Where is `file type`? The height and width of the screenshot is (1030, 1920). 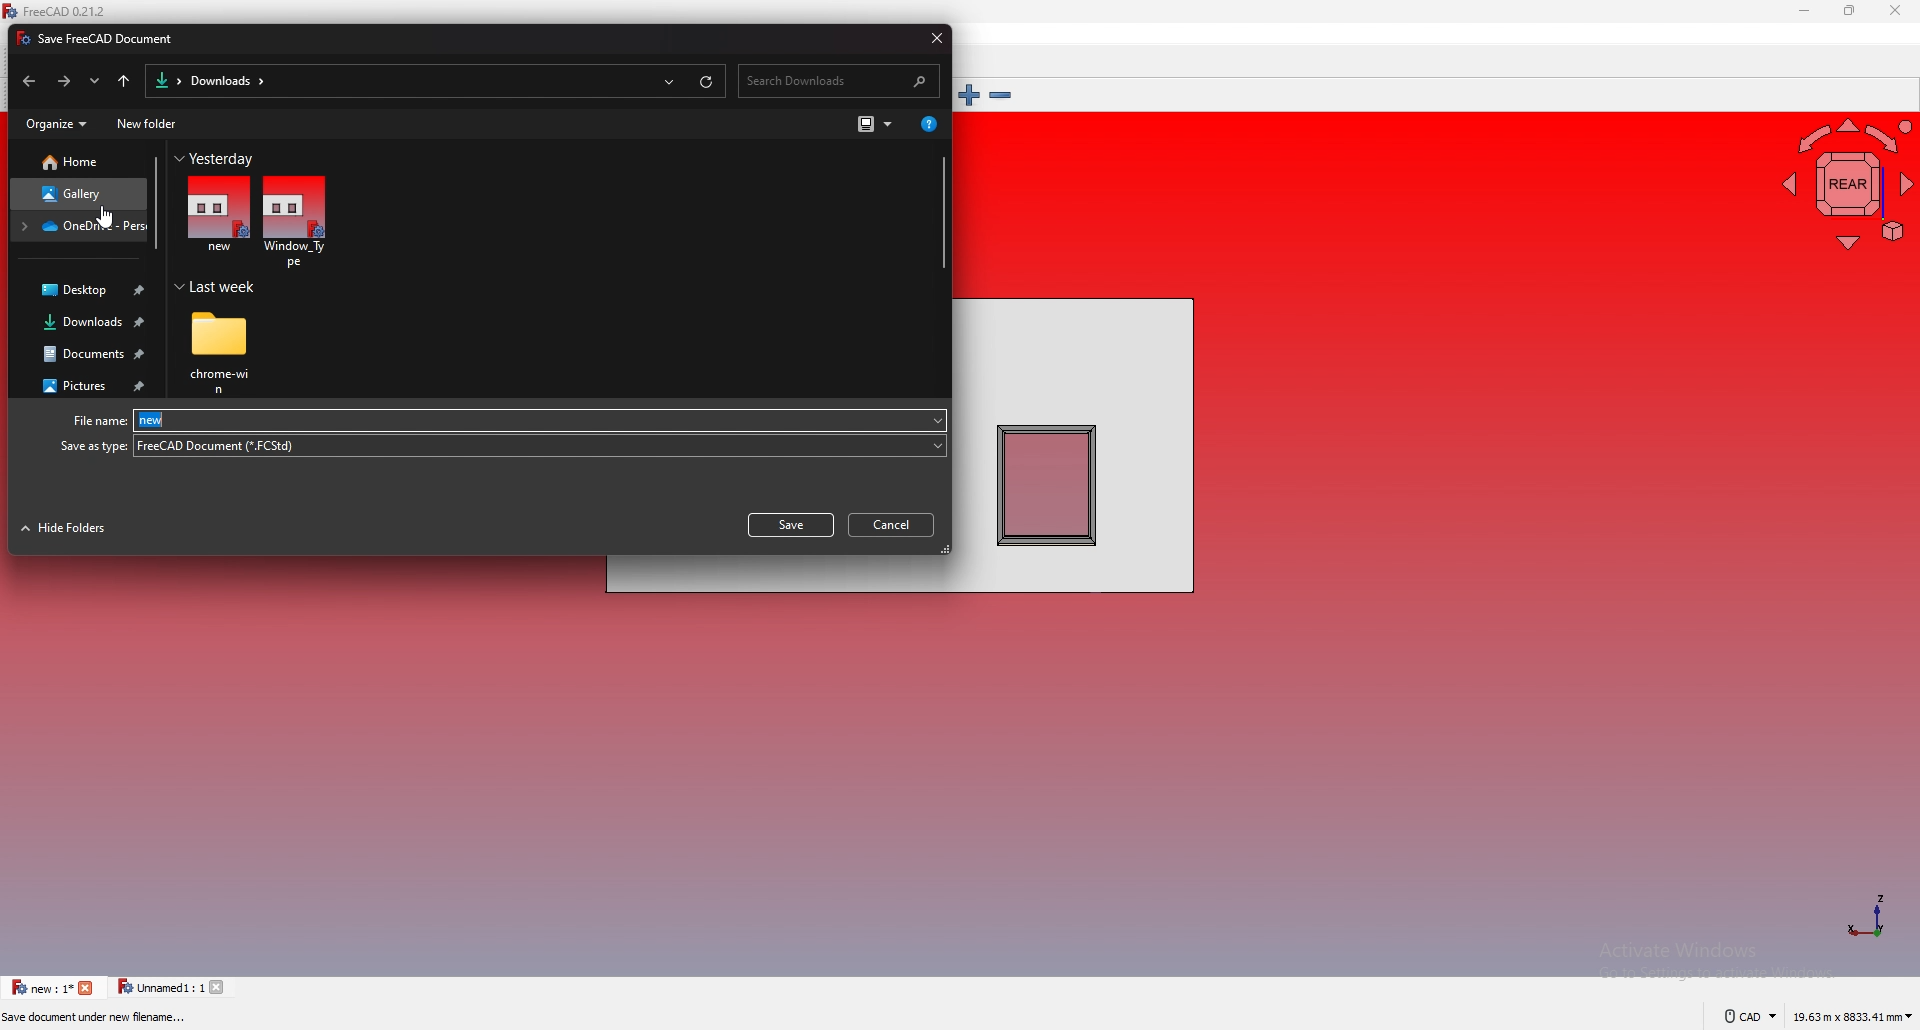
file type is located at coordinates (540, 445).